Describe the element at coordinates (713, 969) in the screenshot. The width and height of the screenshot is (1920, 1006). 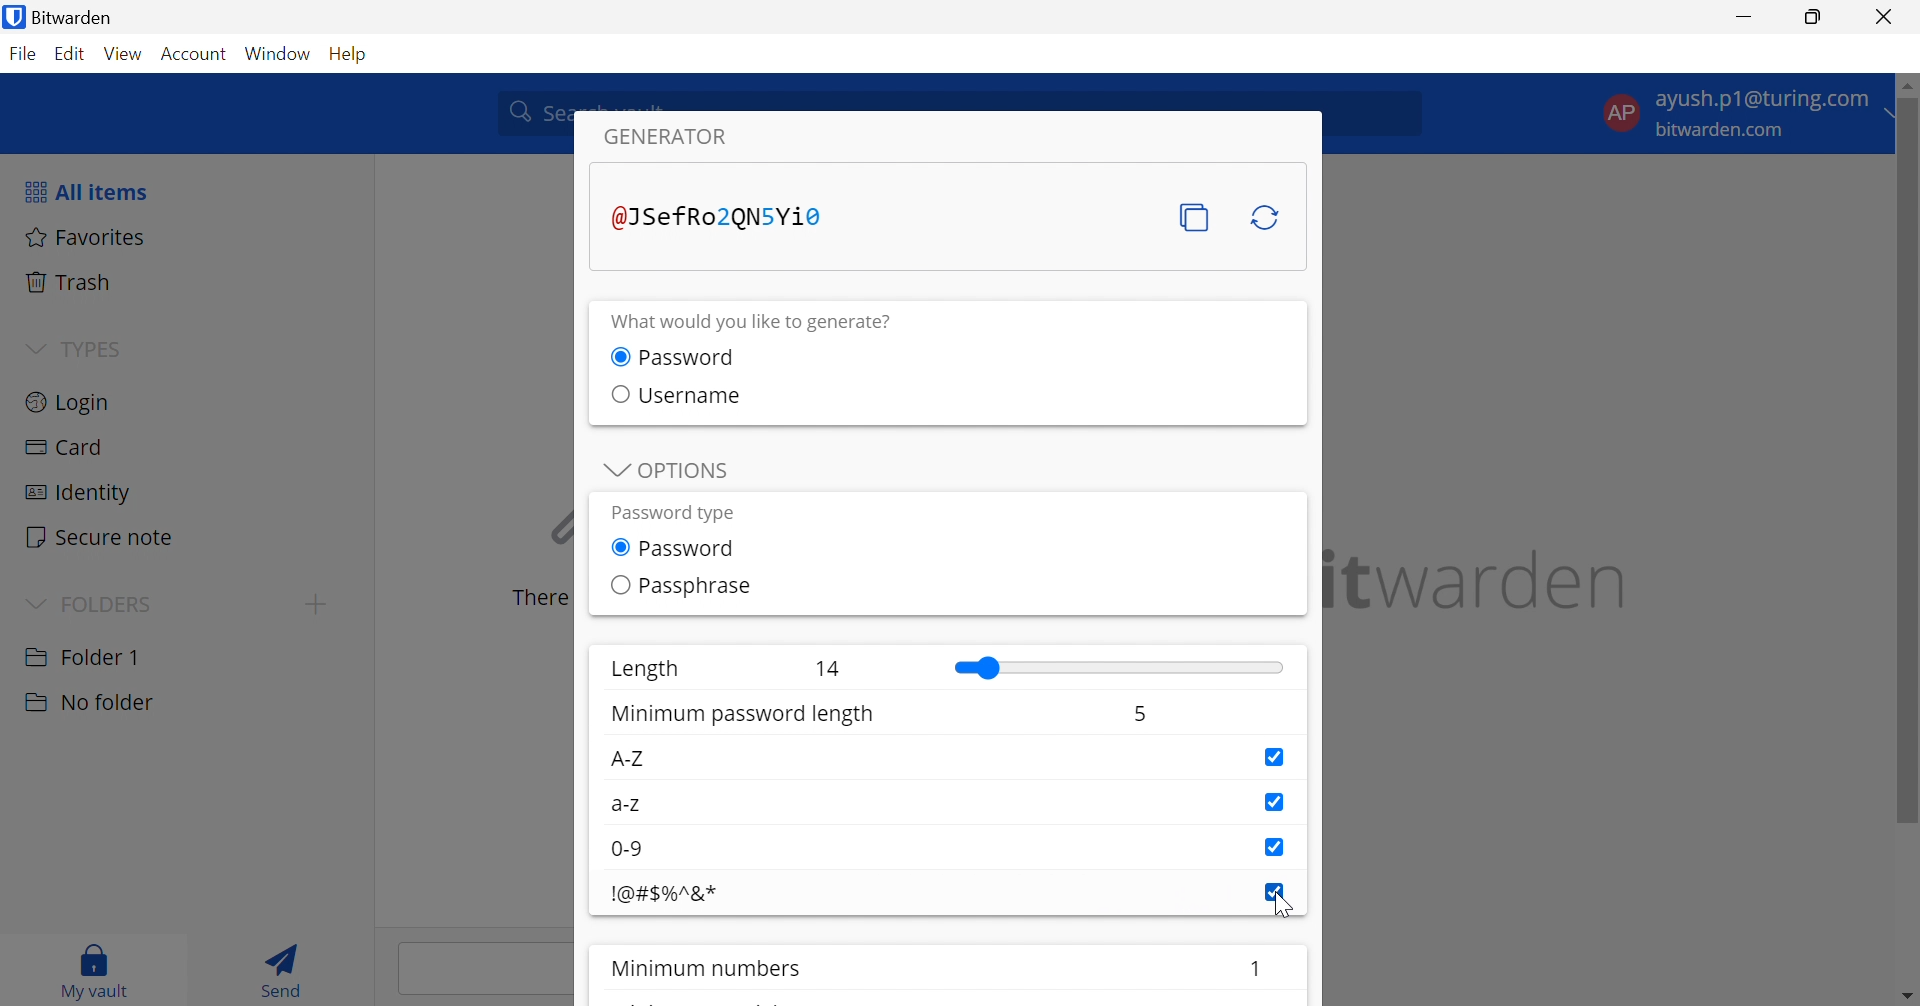
I see `Minimum numbers` at that location.